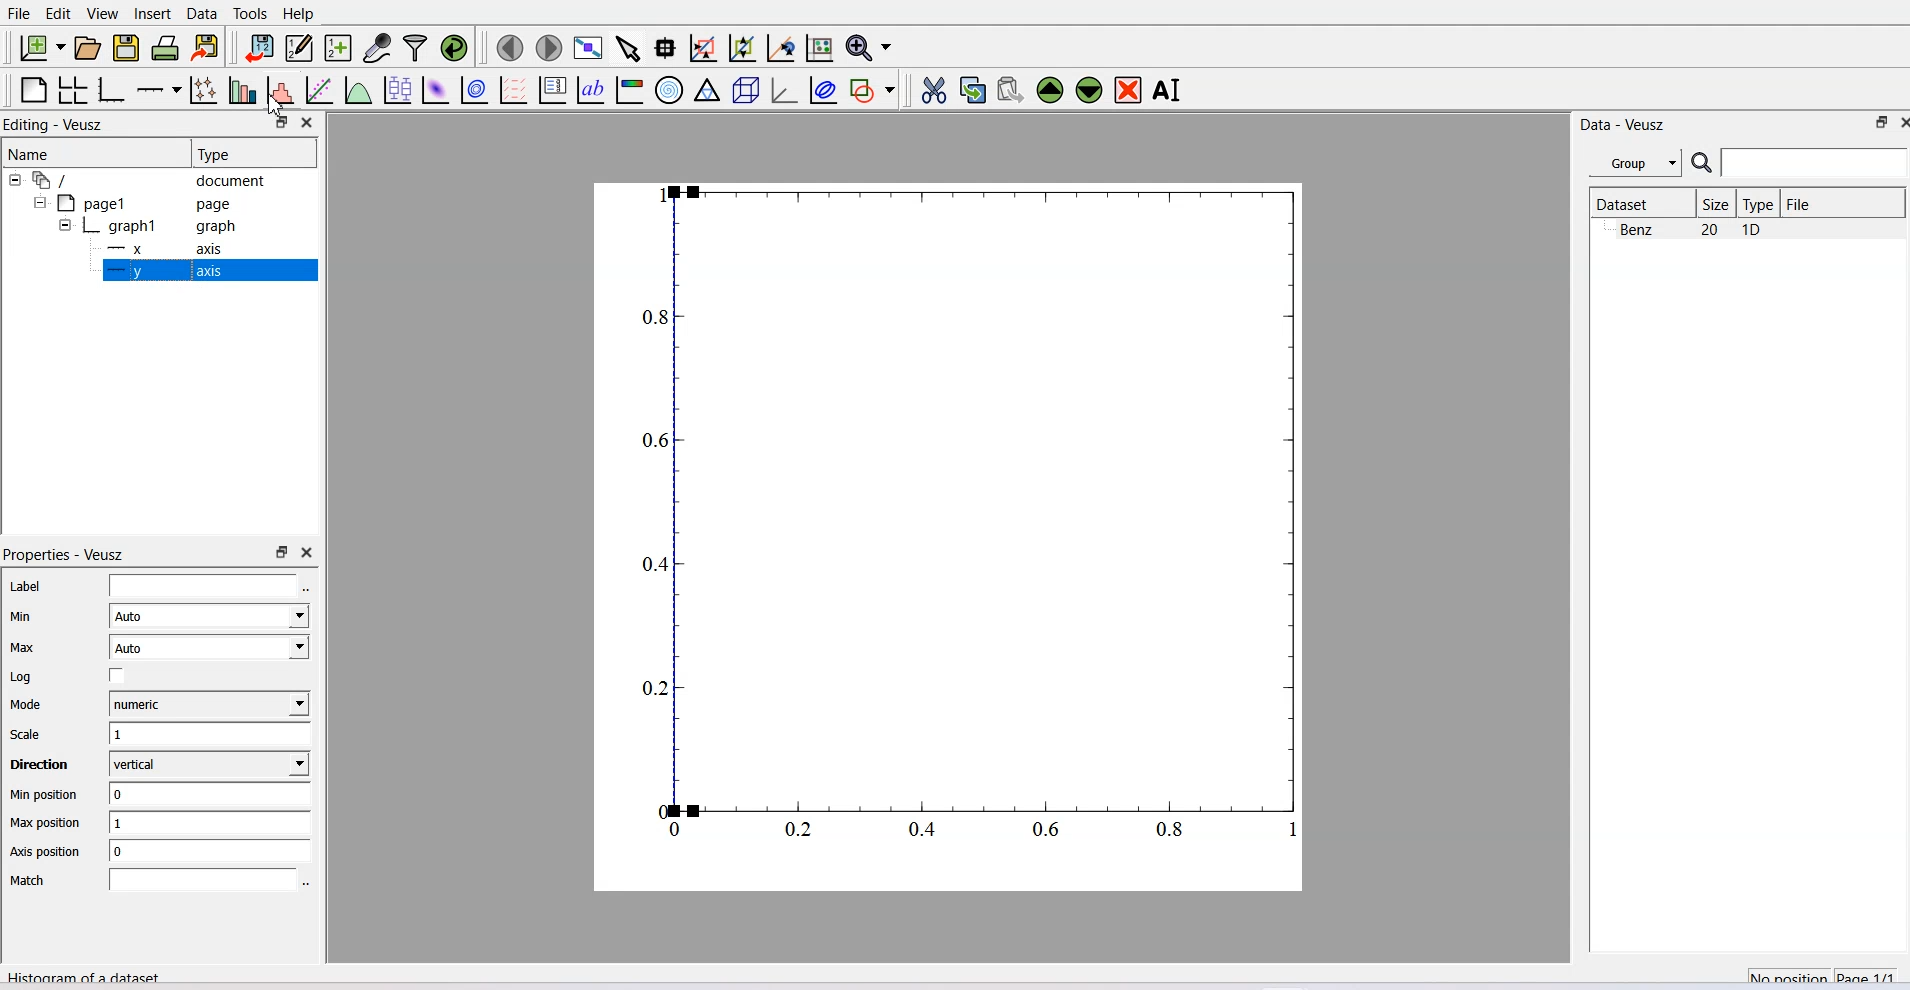 This screenshot has height=990, width=1910. What do you see at coordinates (155, 14) in the screenshot?
I see `Insert` at bounding box center [155, 14].